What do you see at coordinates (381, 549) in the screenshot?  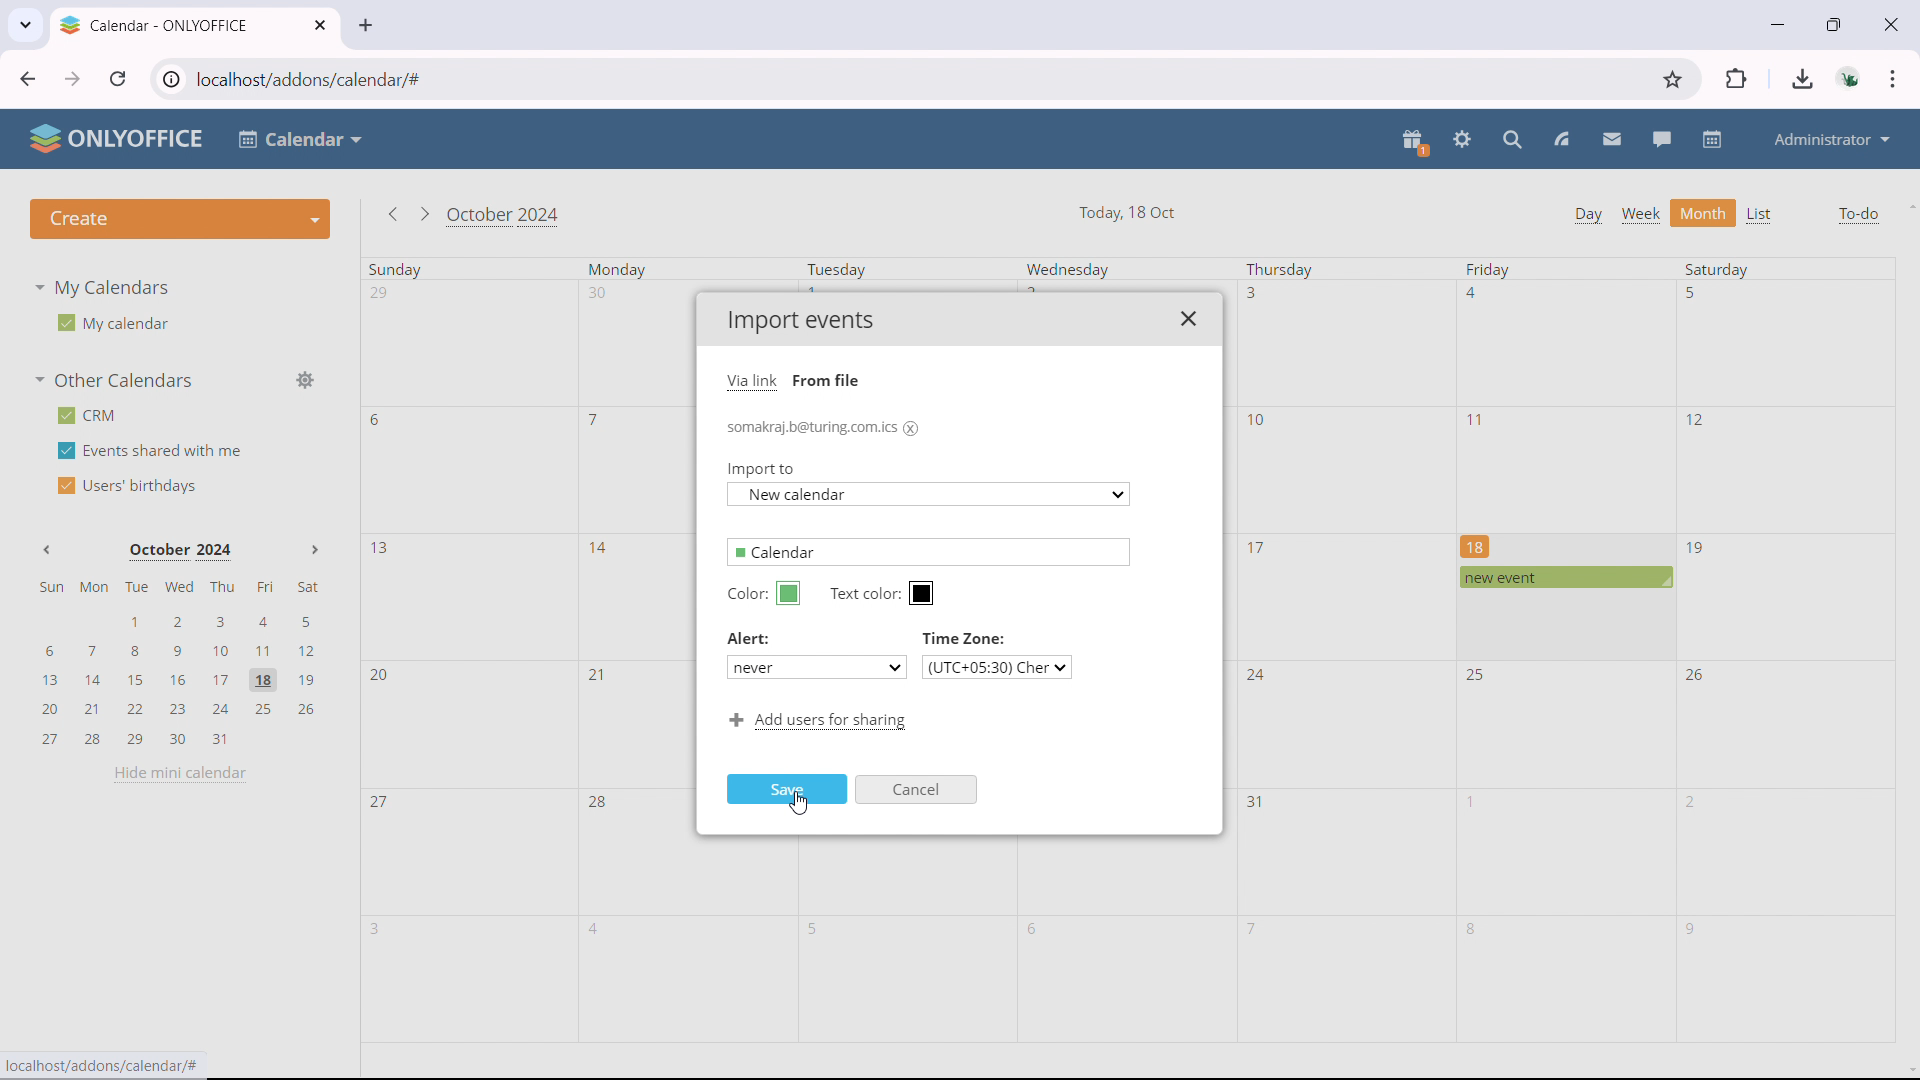 I see `13` at bounding box center [381, 549].